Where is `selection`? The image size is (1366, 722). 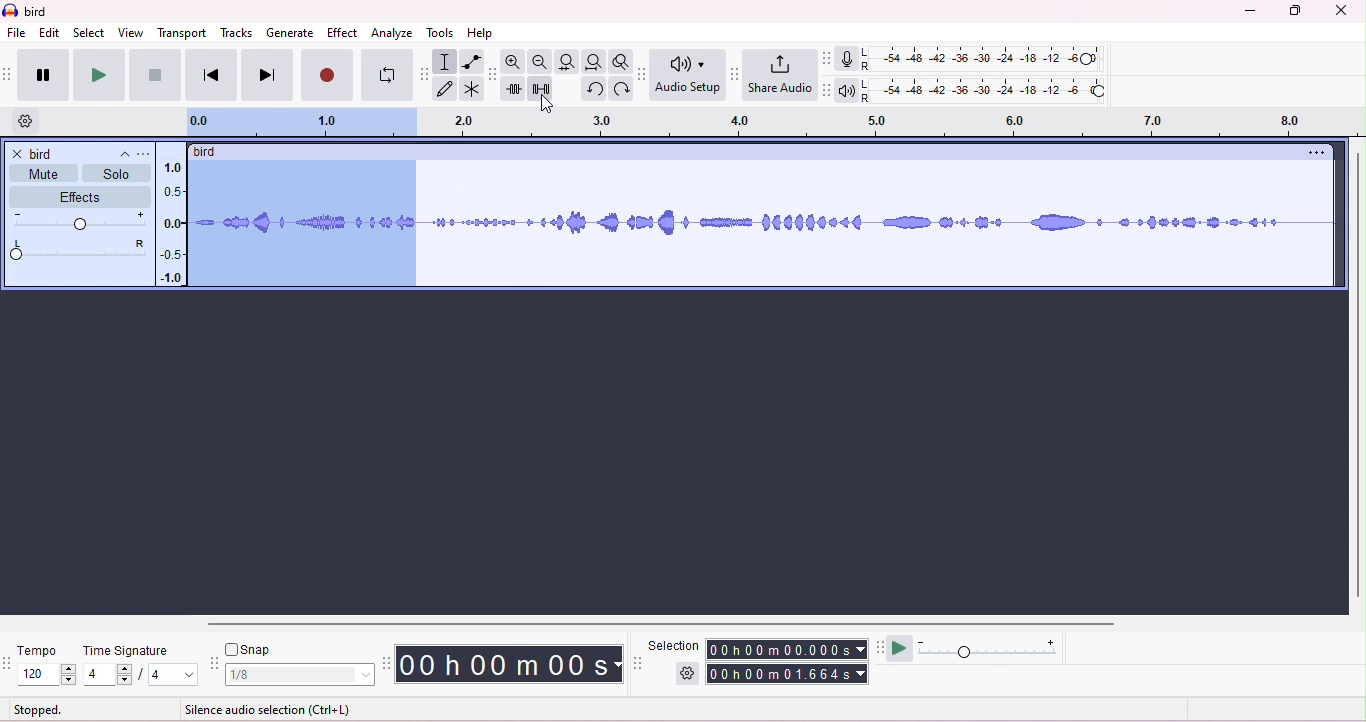
selection is located at coordinates (676, 643).